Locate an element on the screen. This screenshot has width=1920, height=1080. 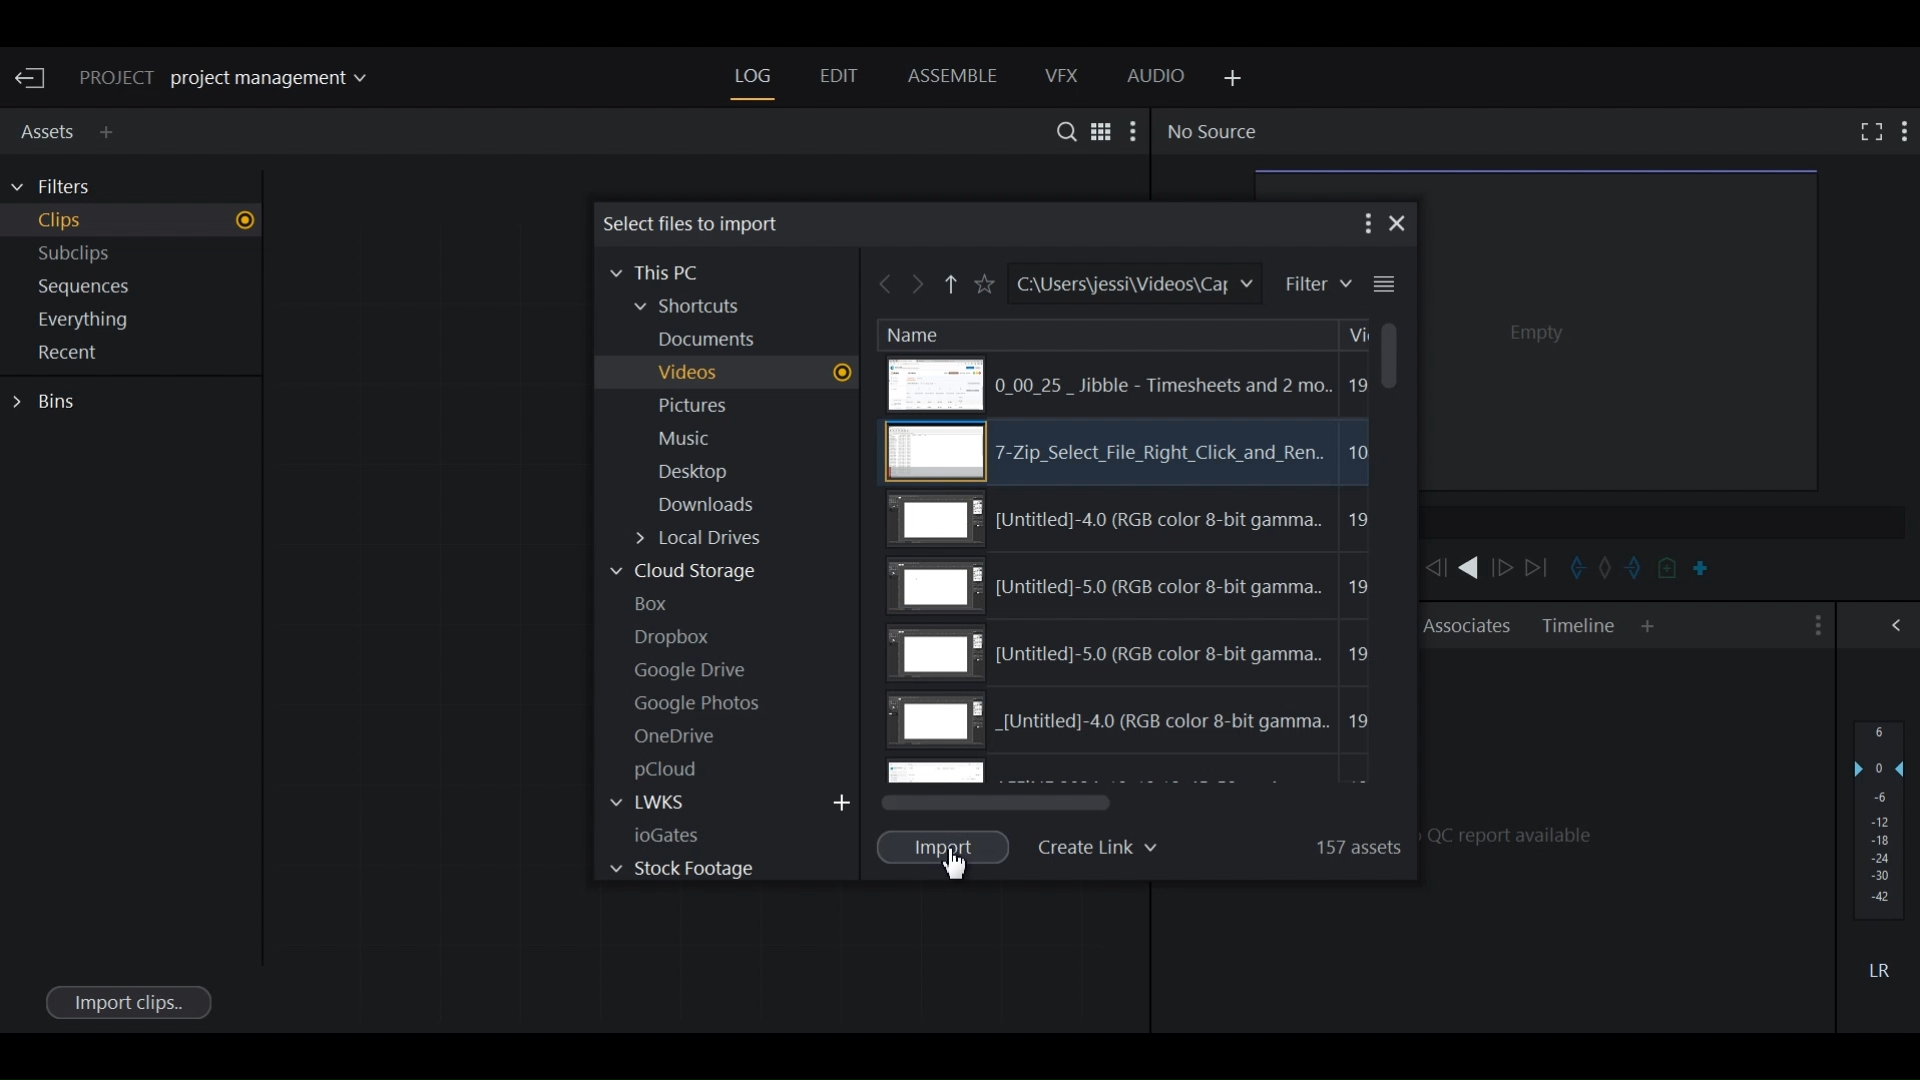
Nudge one frame backward is located at coordinates (1435, 568).